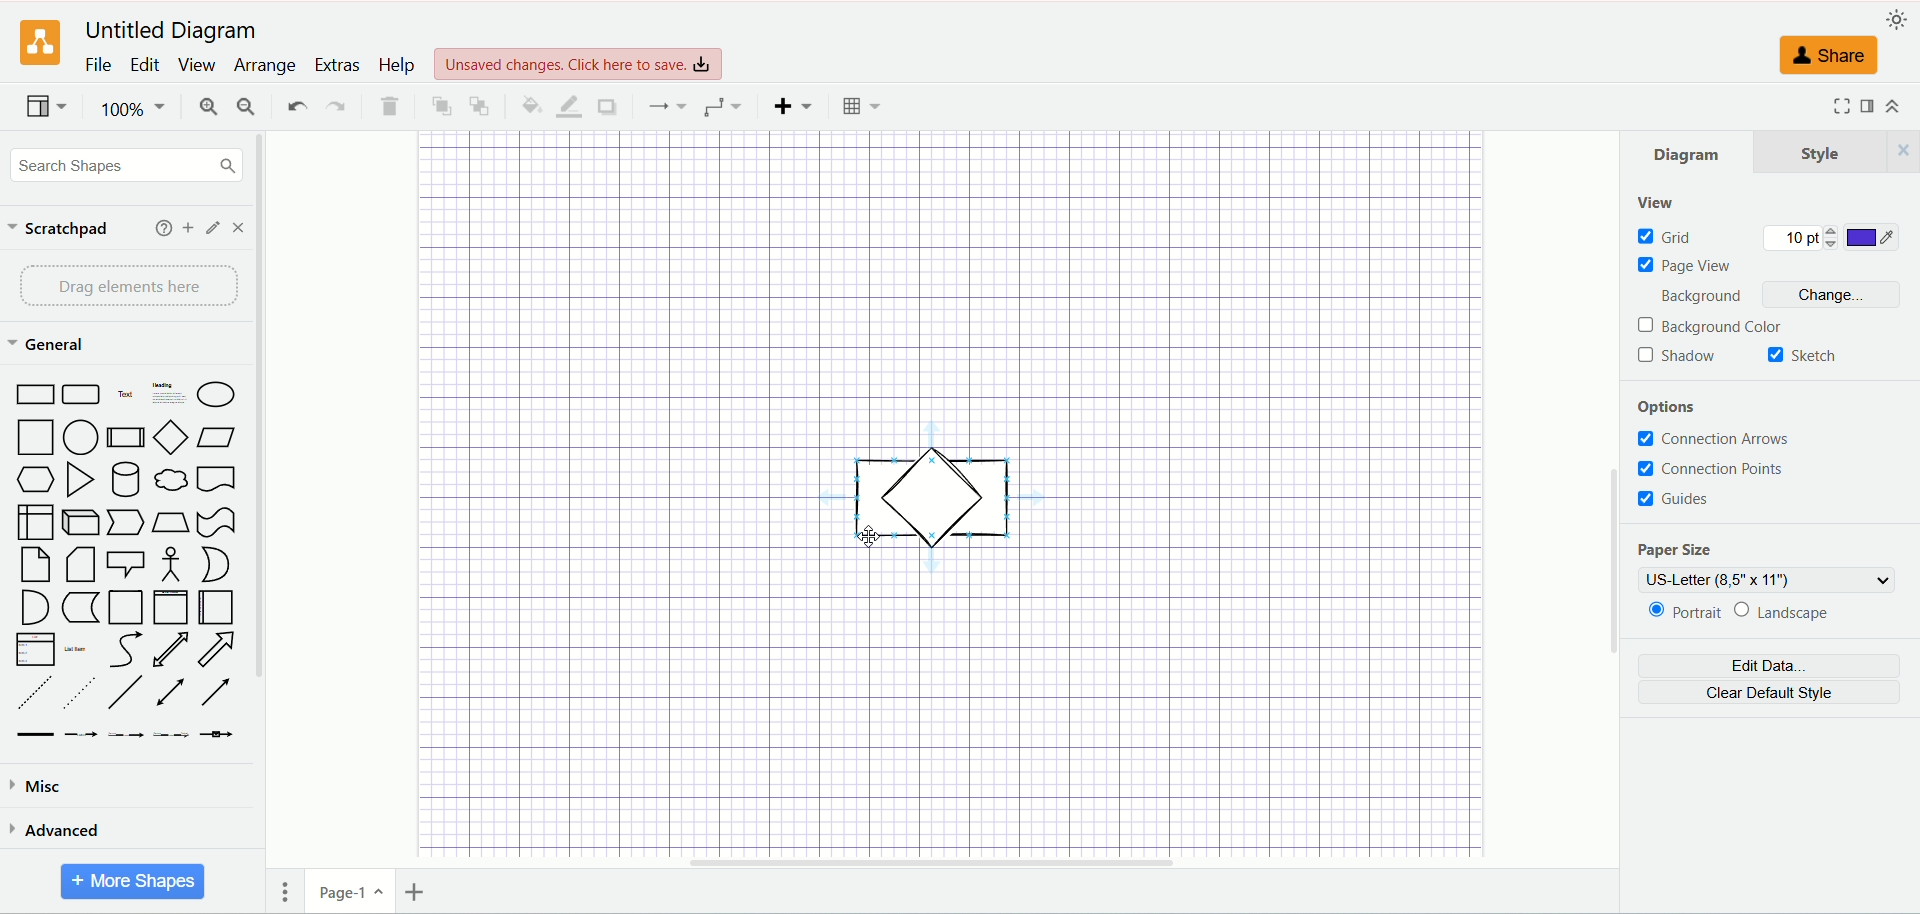 This screenshot has width=1920, height=914. Describe the element at coordinates (133, 106) in the screenshot. I see `100%` at that location.